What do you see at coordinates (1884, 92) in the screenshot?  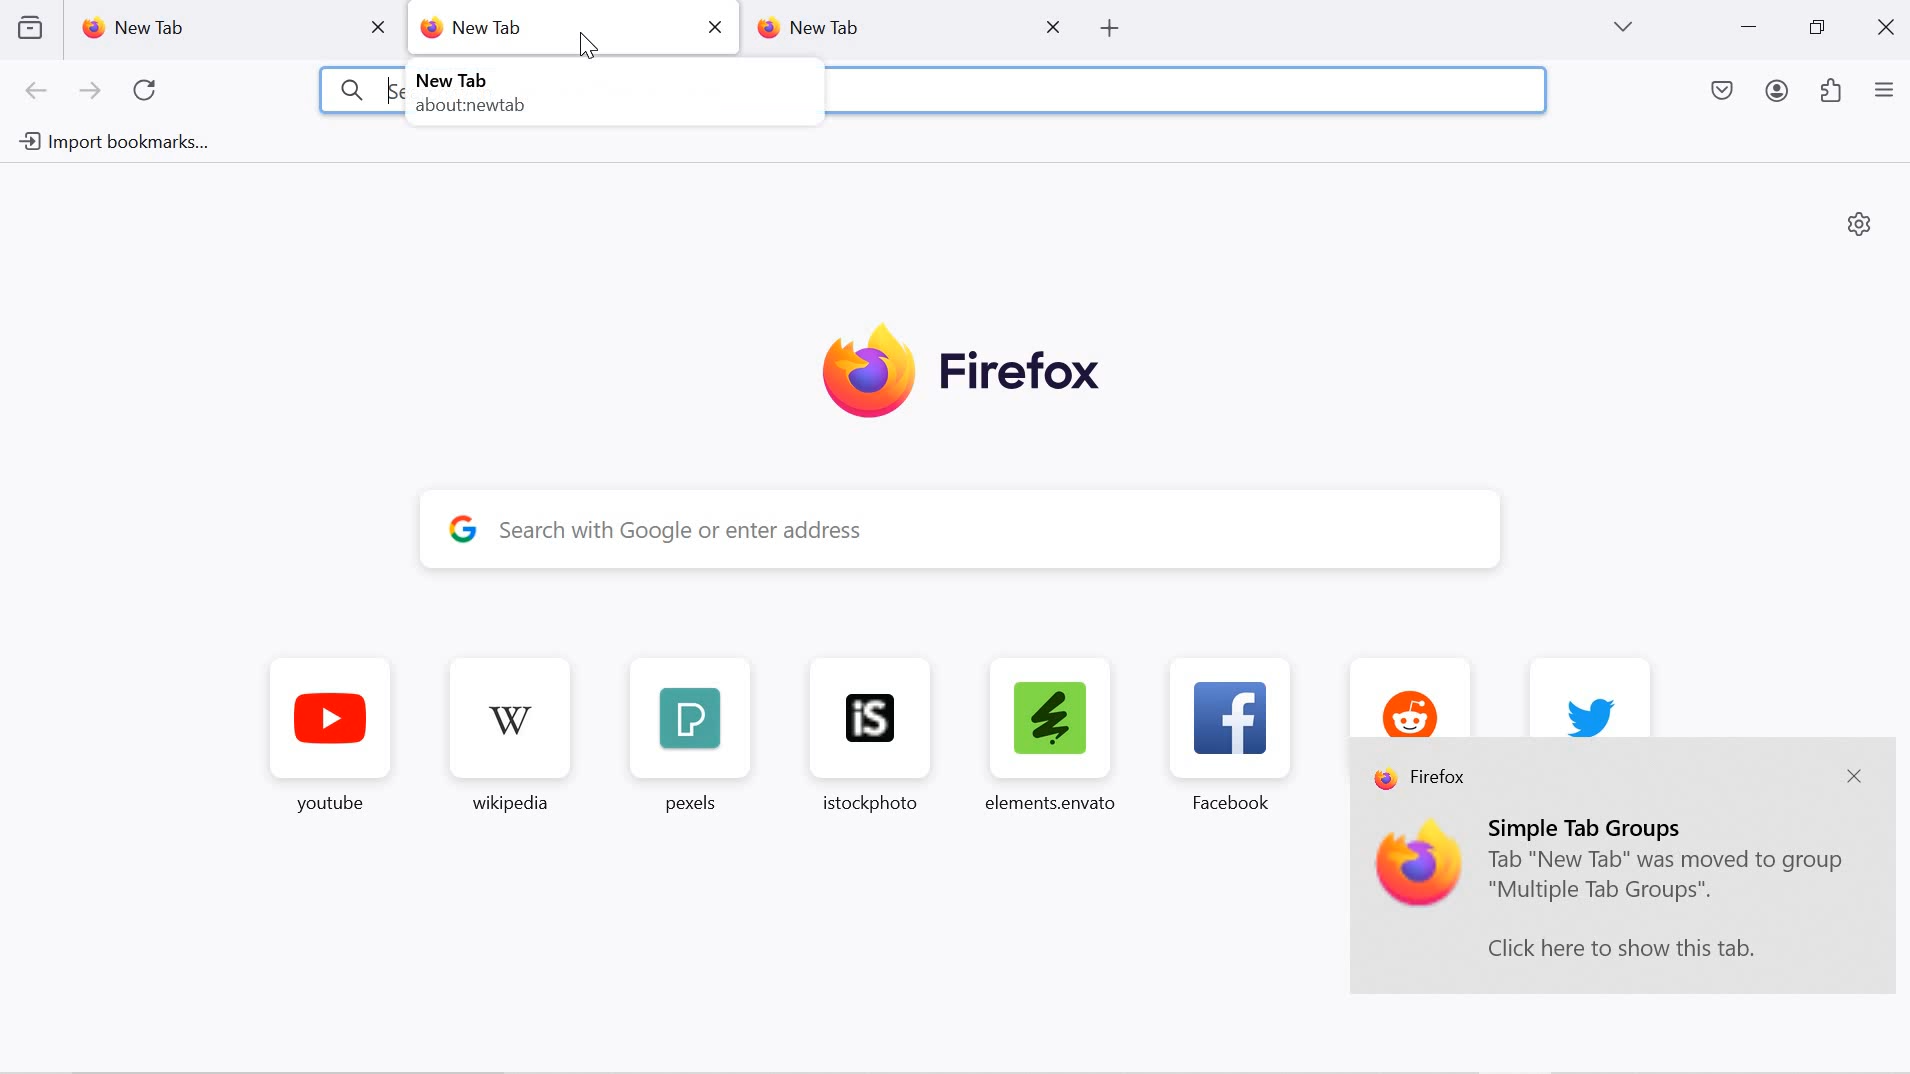 I see `application menu` at bounding box center [1884, 92].